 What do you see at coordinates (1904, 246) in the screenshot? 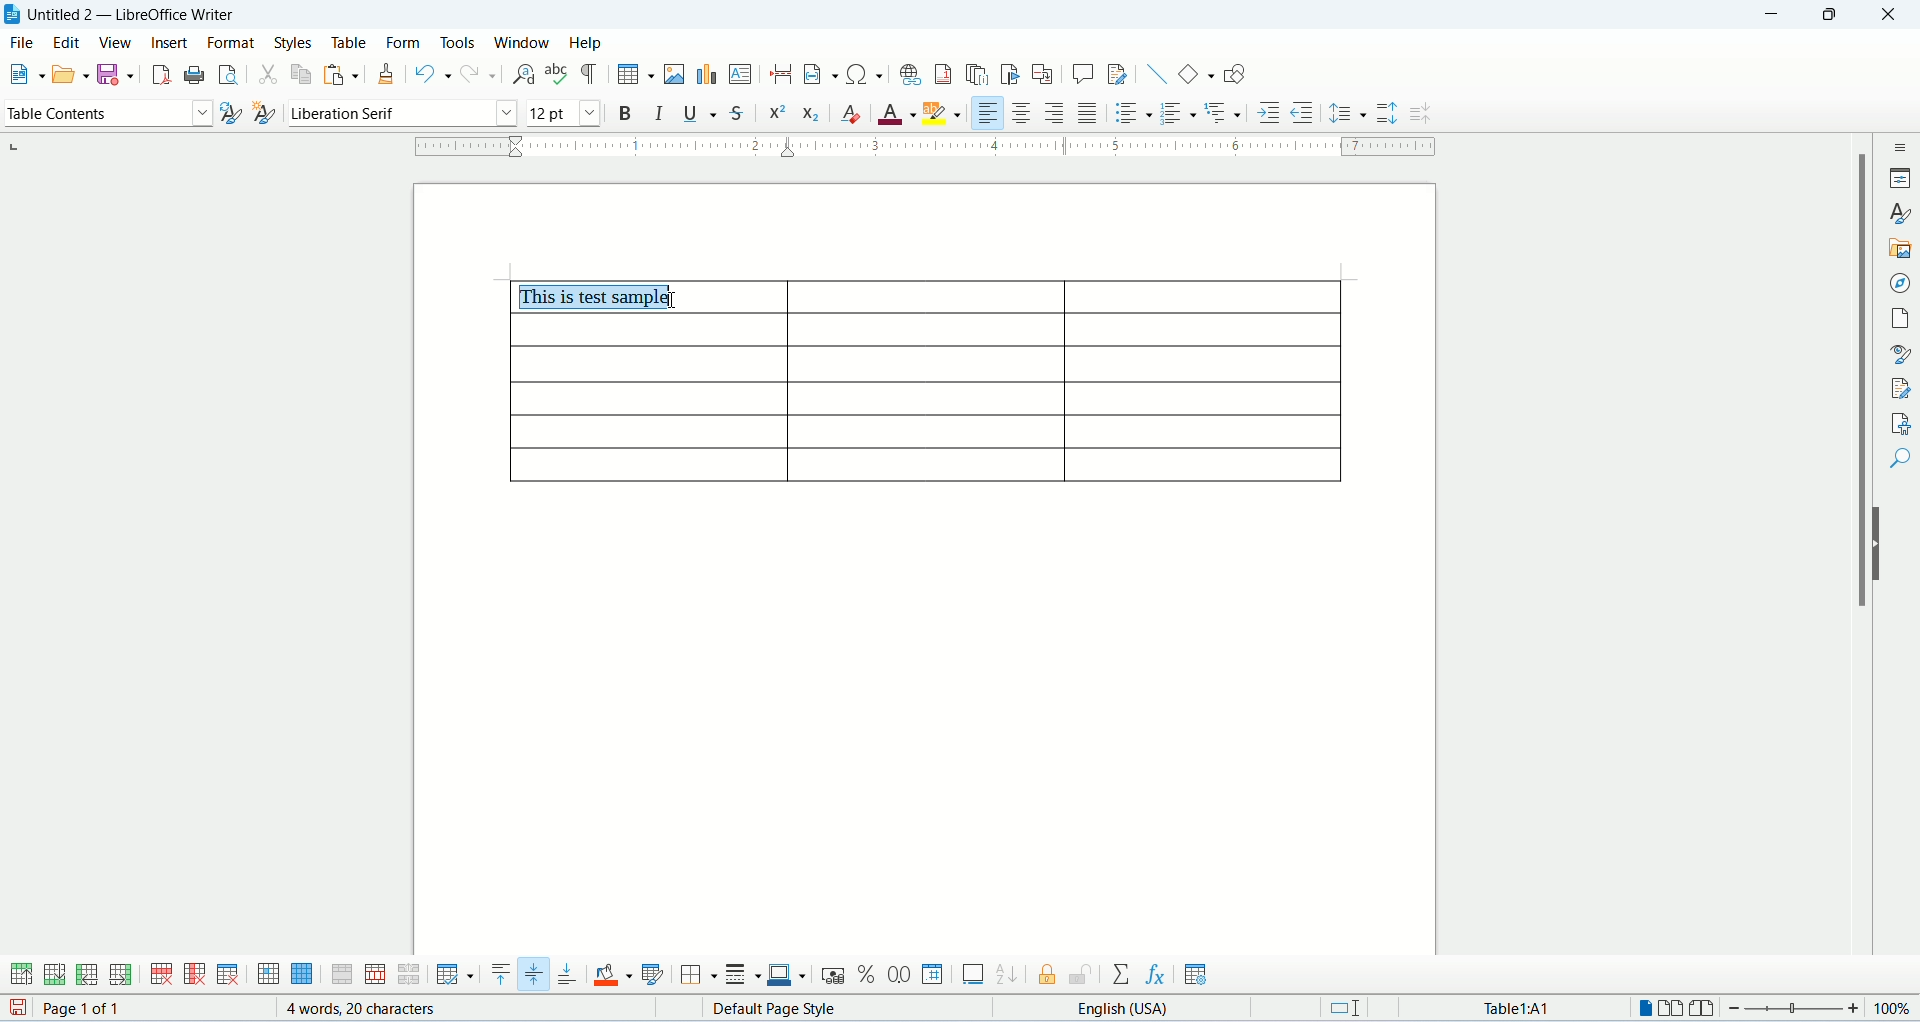
I see `gallery` at bounding box center [1904, 246].